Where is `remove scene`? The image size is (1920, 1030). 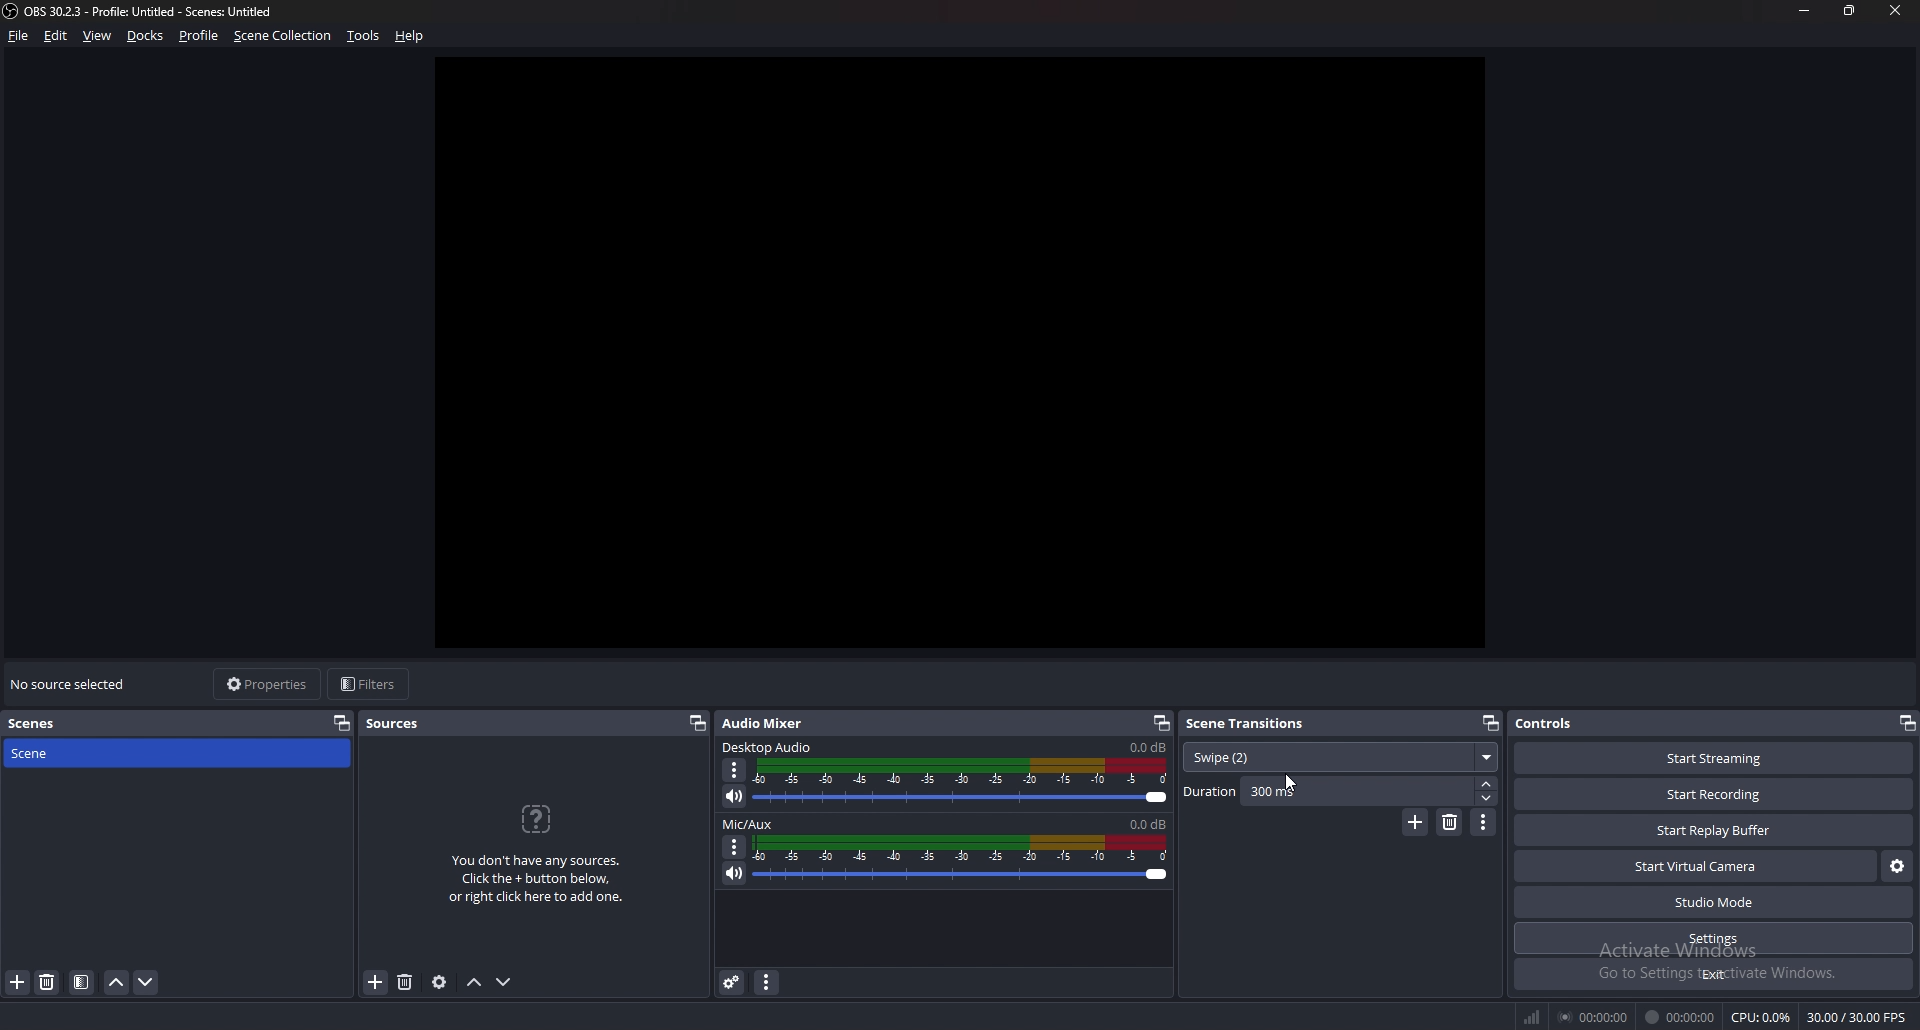 remove scene is located at coordinates (47, 982).